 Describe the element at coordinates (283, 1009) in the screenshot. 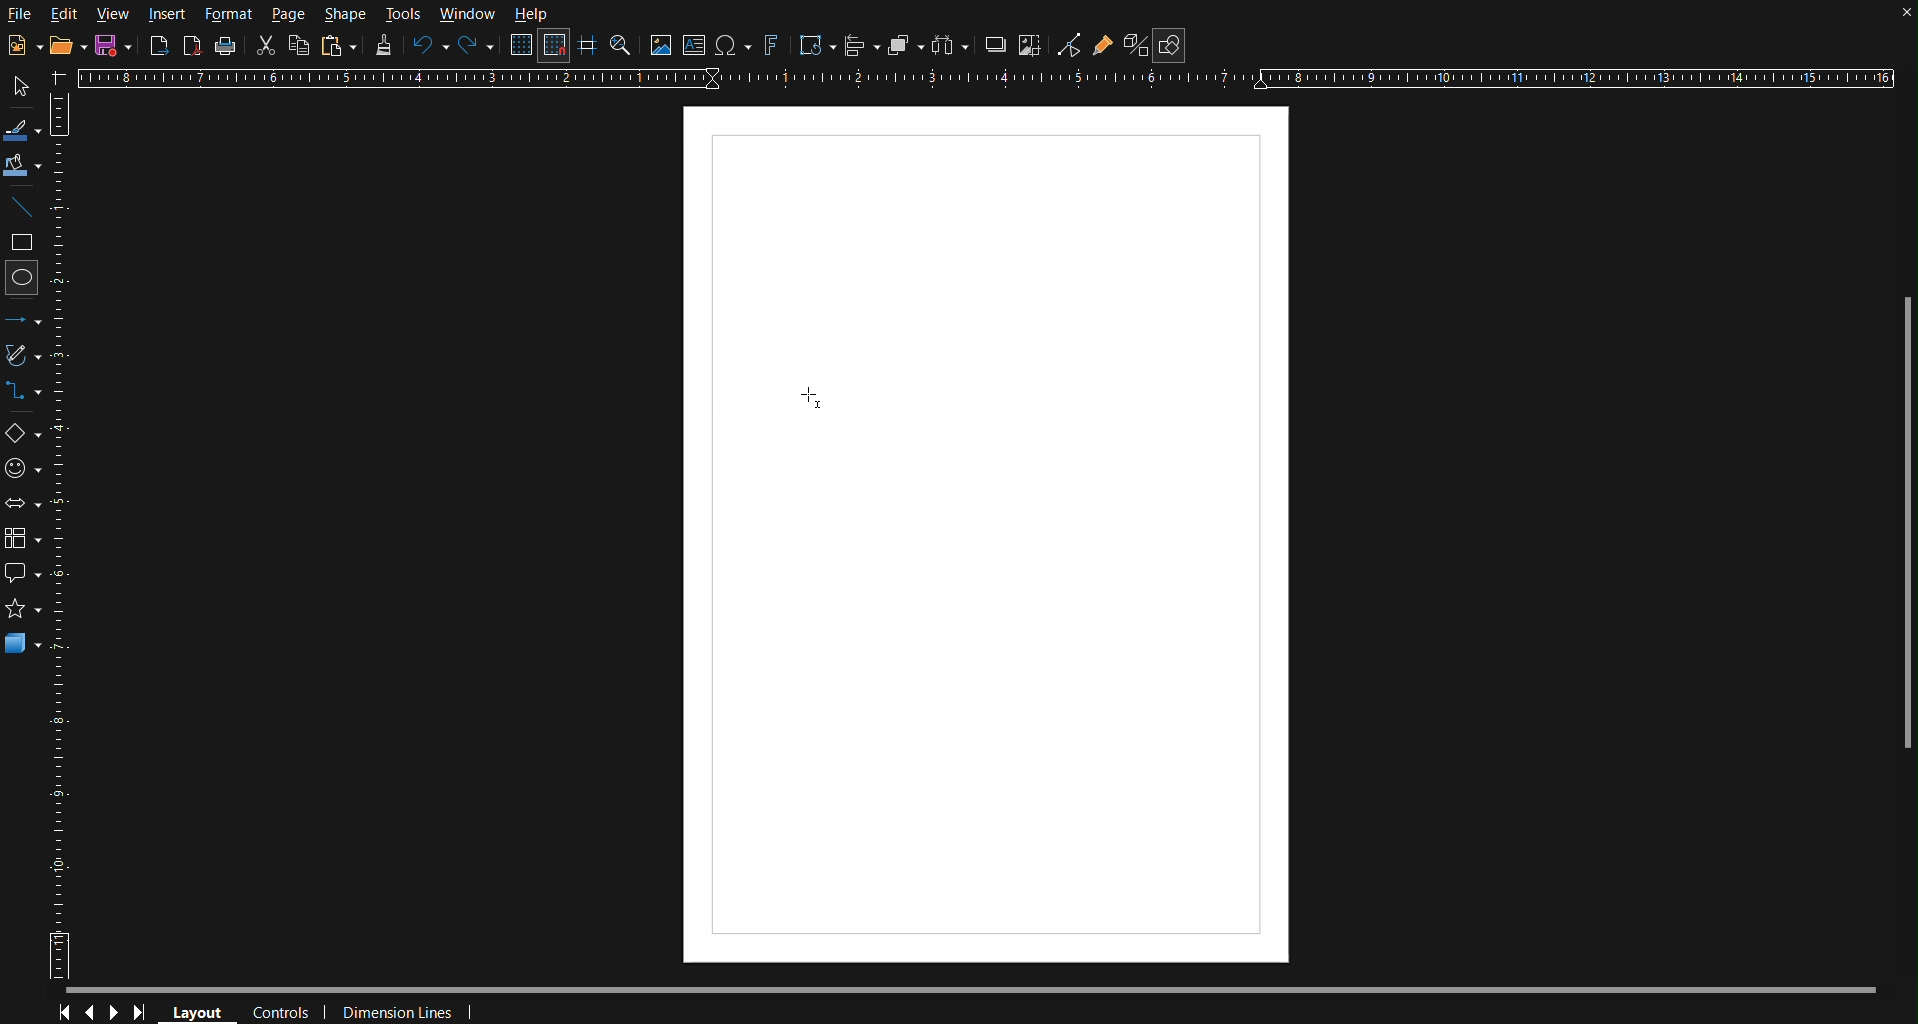

I see `Controls` at that location.